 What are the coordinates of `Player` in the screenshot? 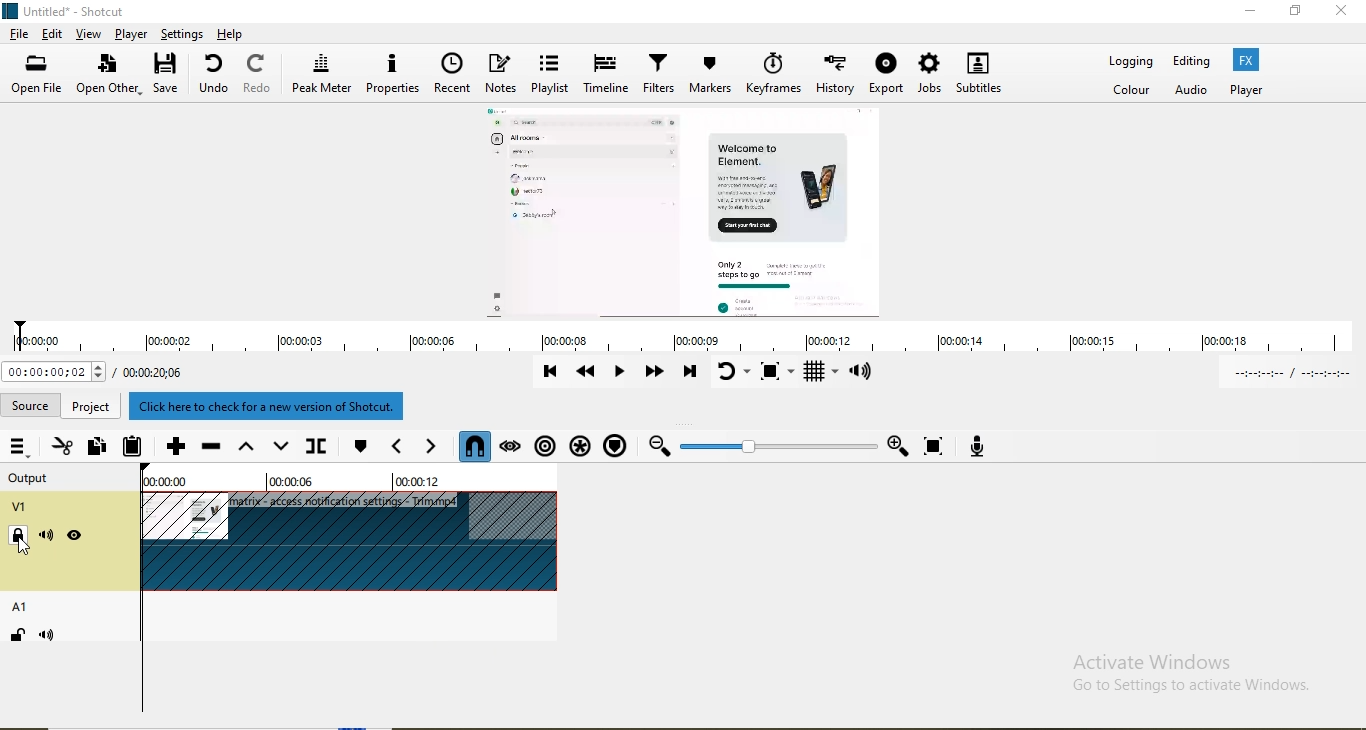 It's located at (1249, 90).